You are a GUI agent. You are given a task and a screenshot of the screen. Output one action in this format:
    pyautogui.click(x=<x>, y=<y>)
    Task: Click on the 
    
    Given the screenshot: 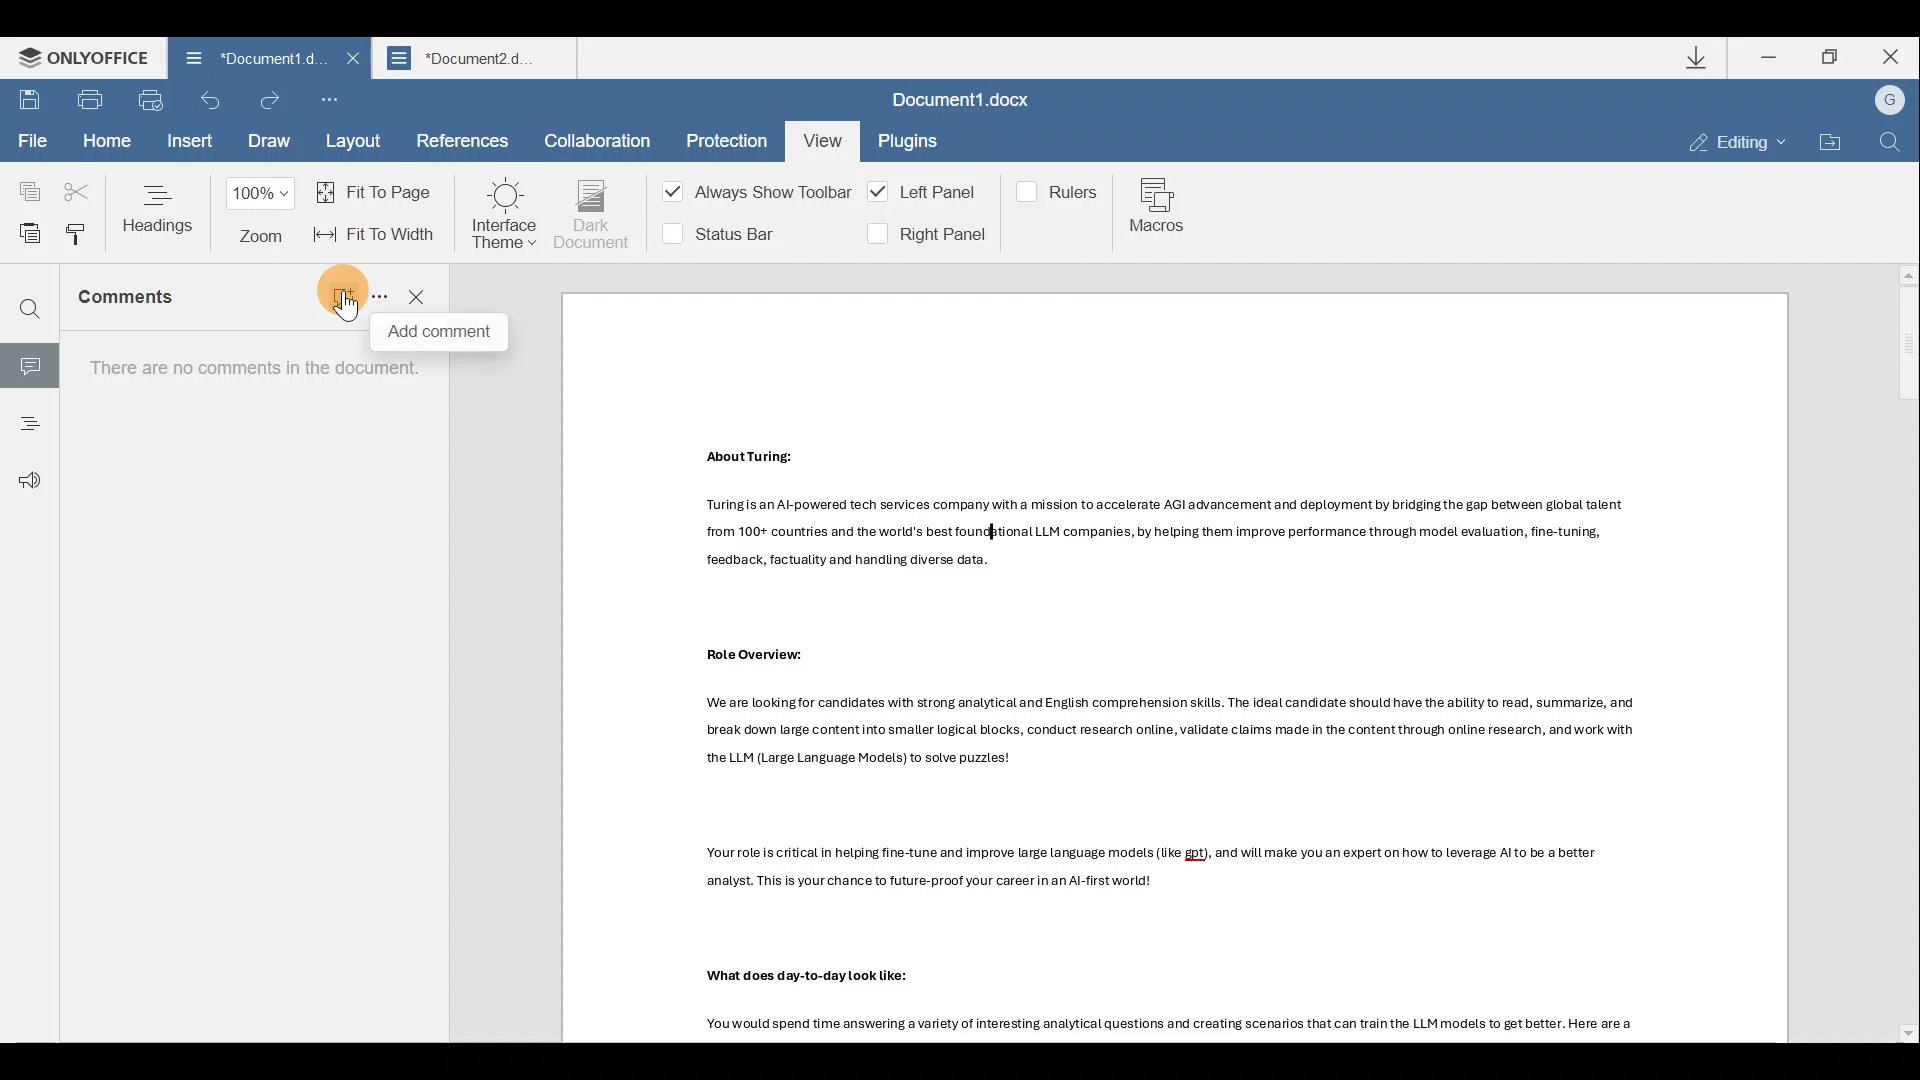 What is the action you would take?
    pyautogui.click(x=347, y=311)
    